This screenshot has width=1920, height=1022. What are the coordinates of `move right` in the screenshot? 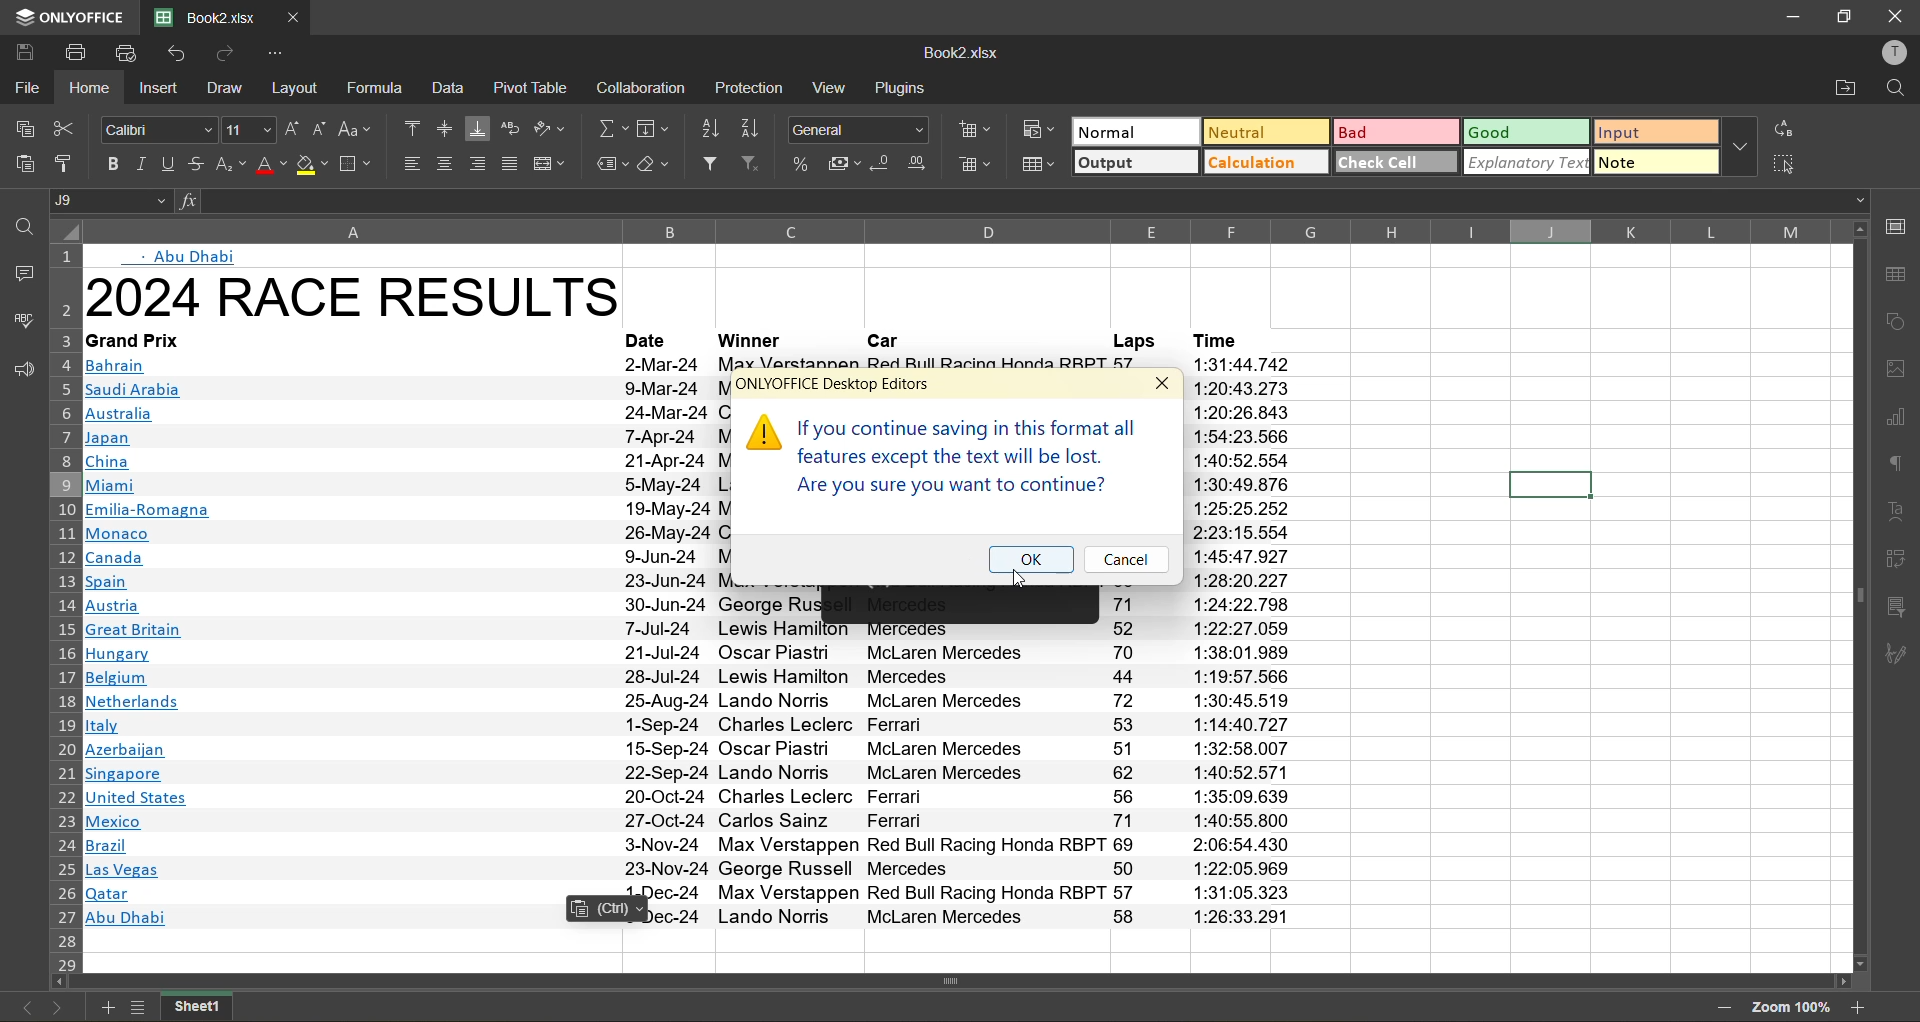 It's located at (1841, 983).